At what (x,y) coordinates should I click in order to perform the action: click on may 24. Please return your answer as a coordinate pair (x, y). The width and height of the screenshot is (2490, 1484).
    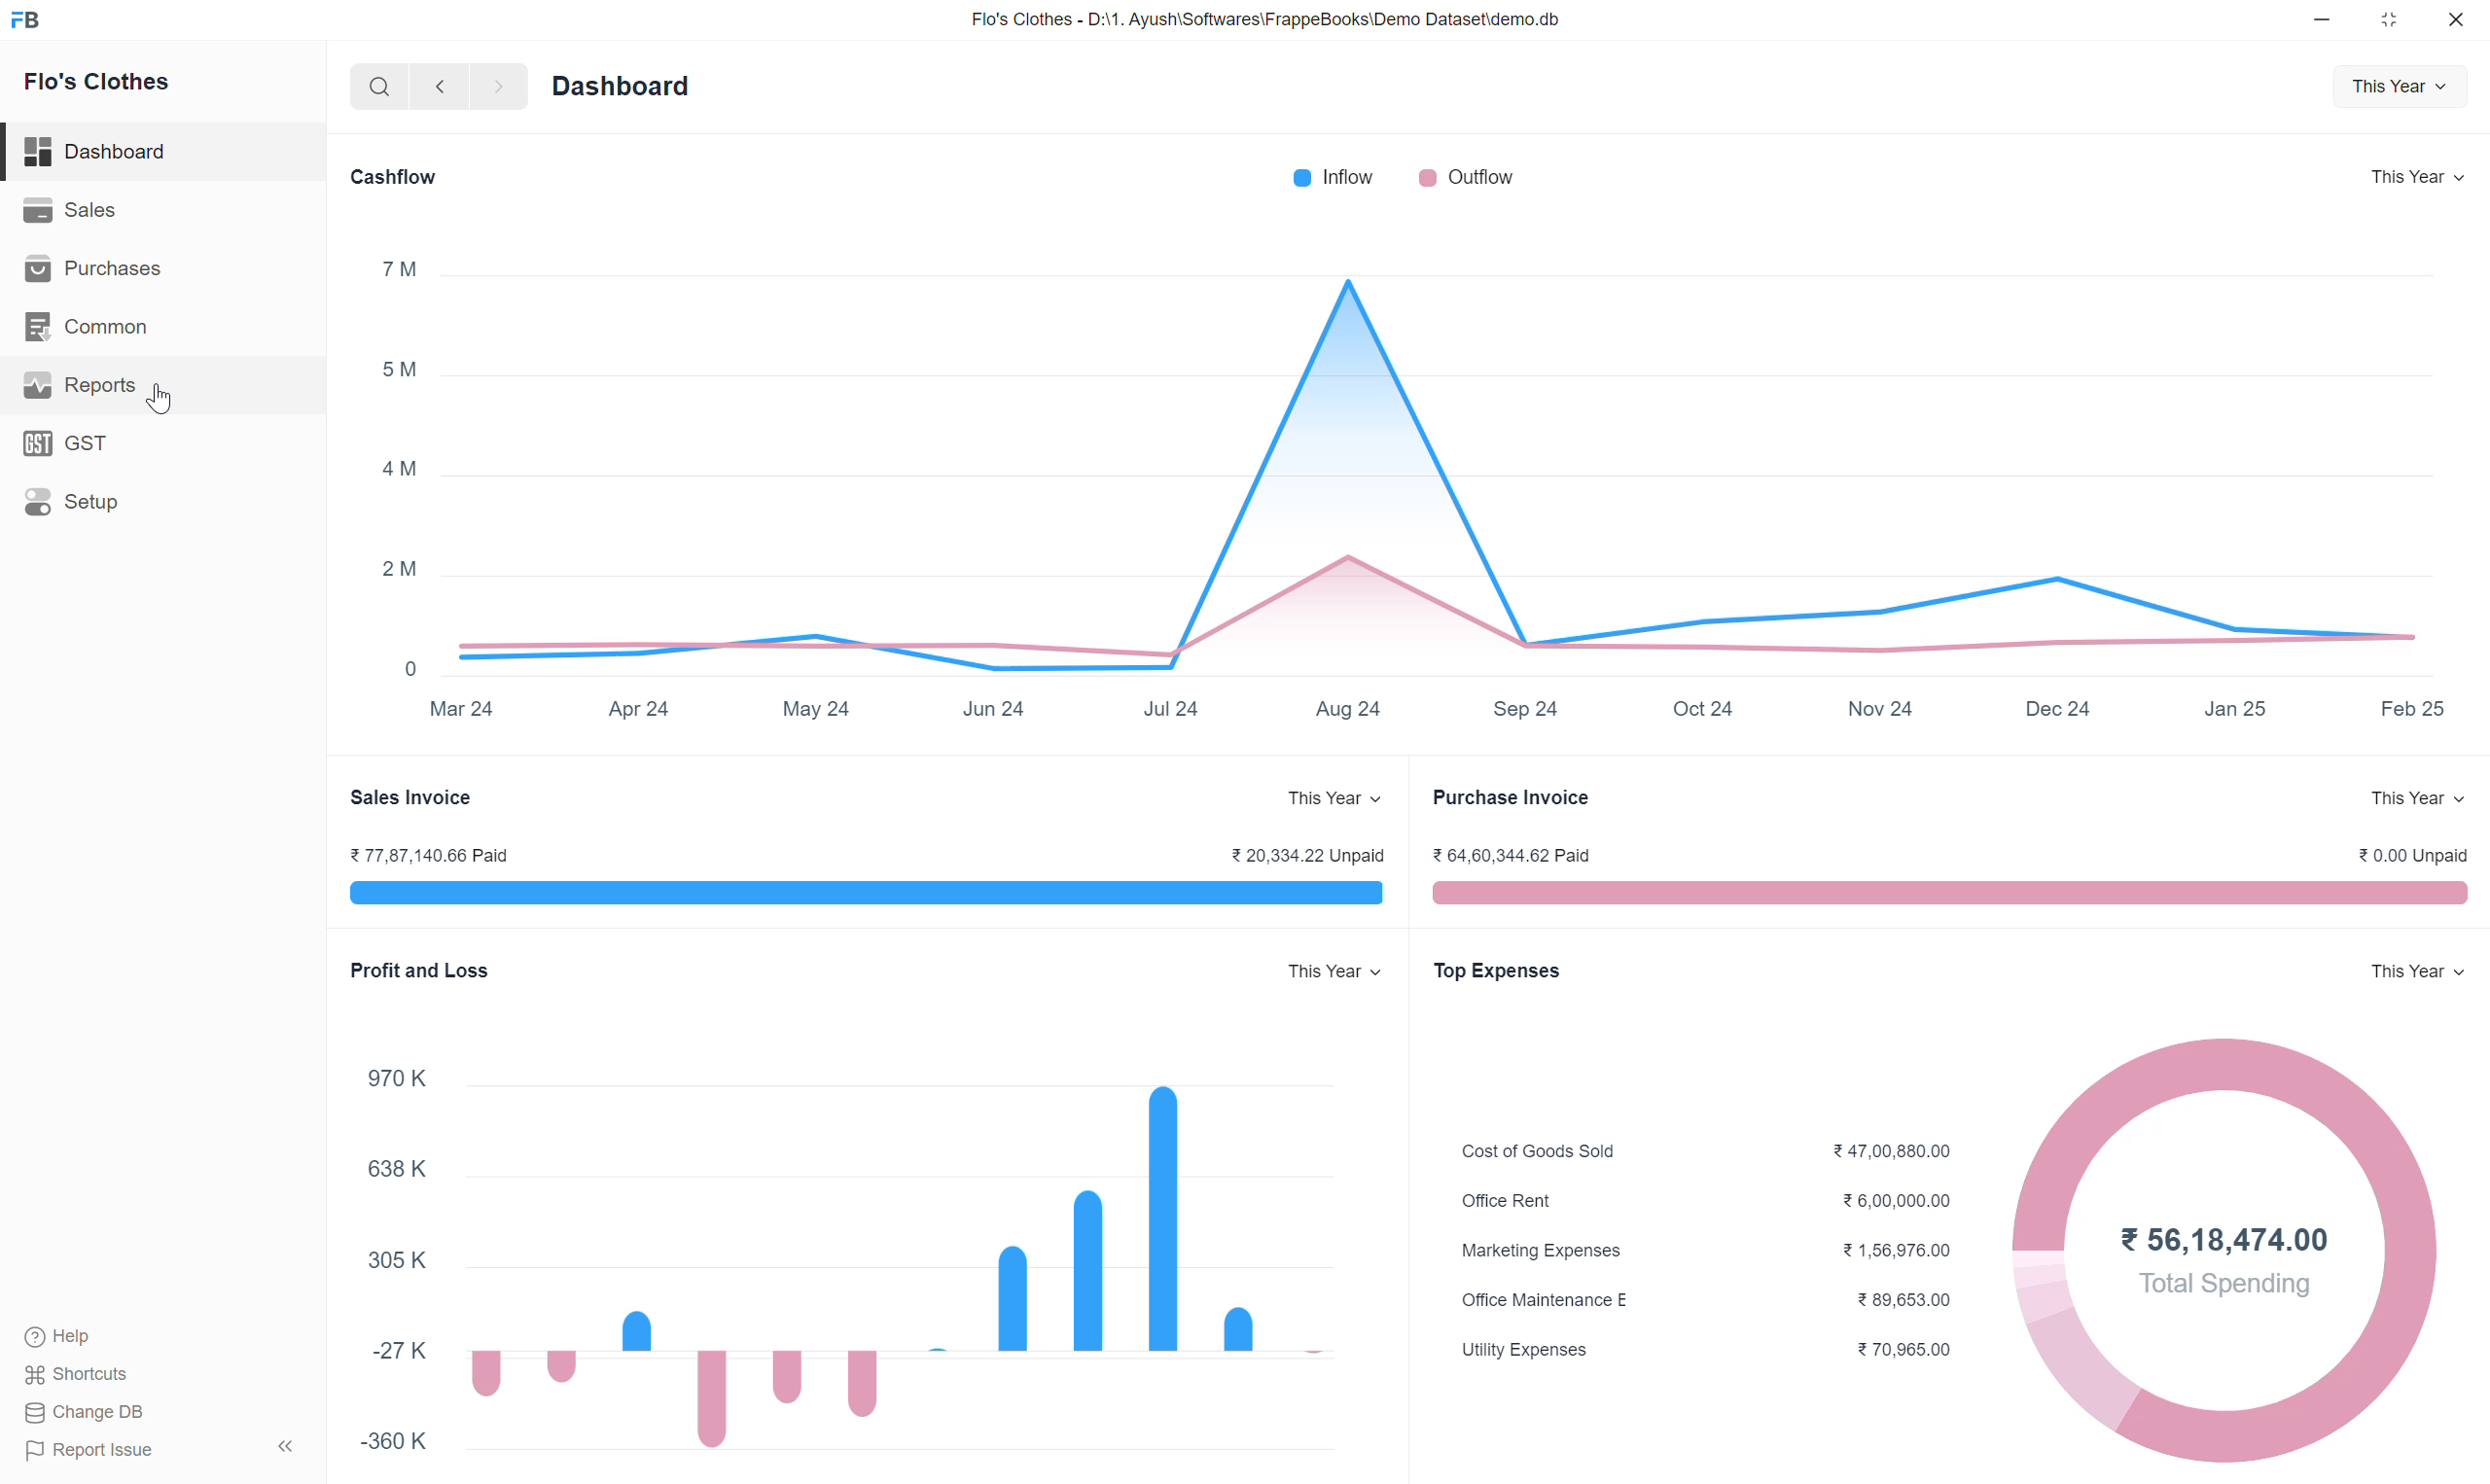
    Looking at the image, I should click on (819, 710).